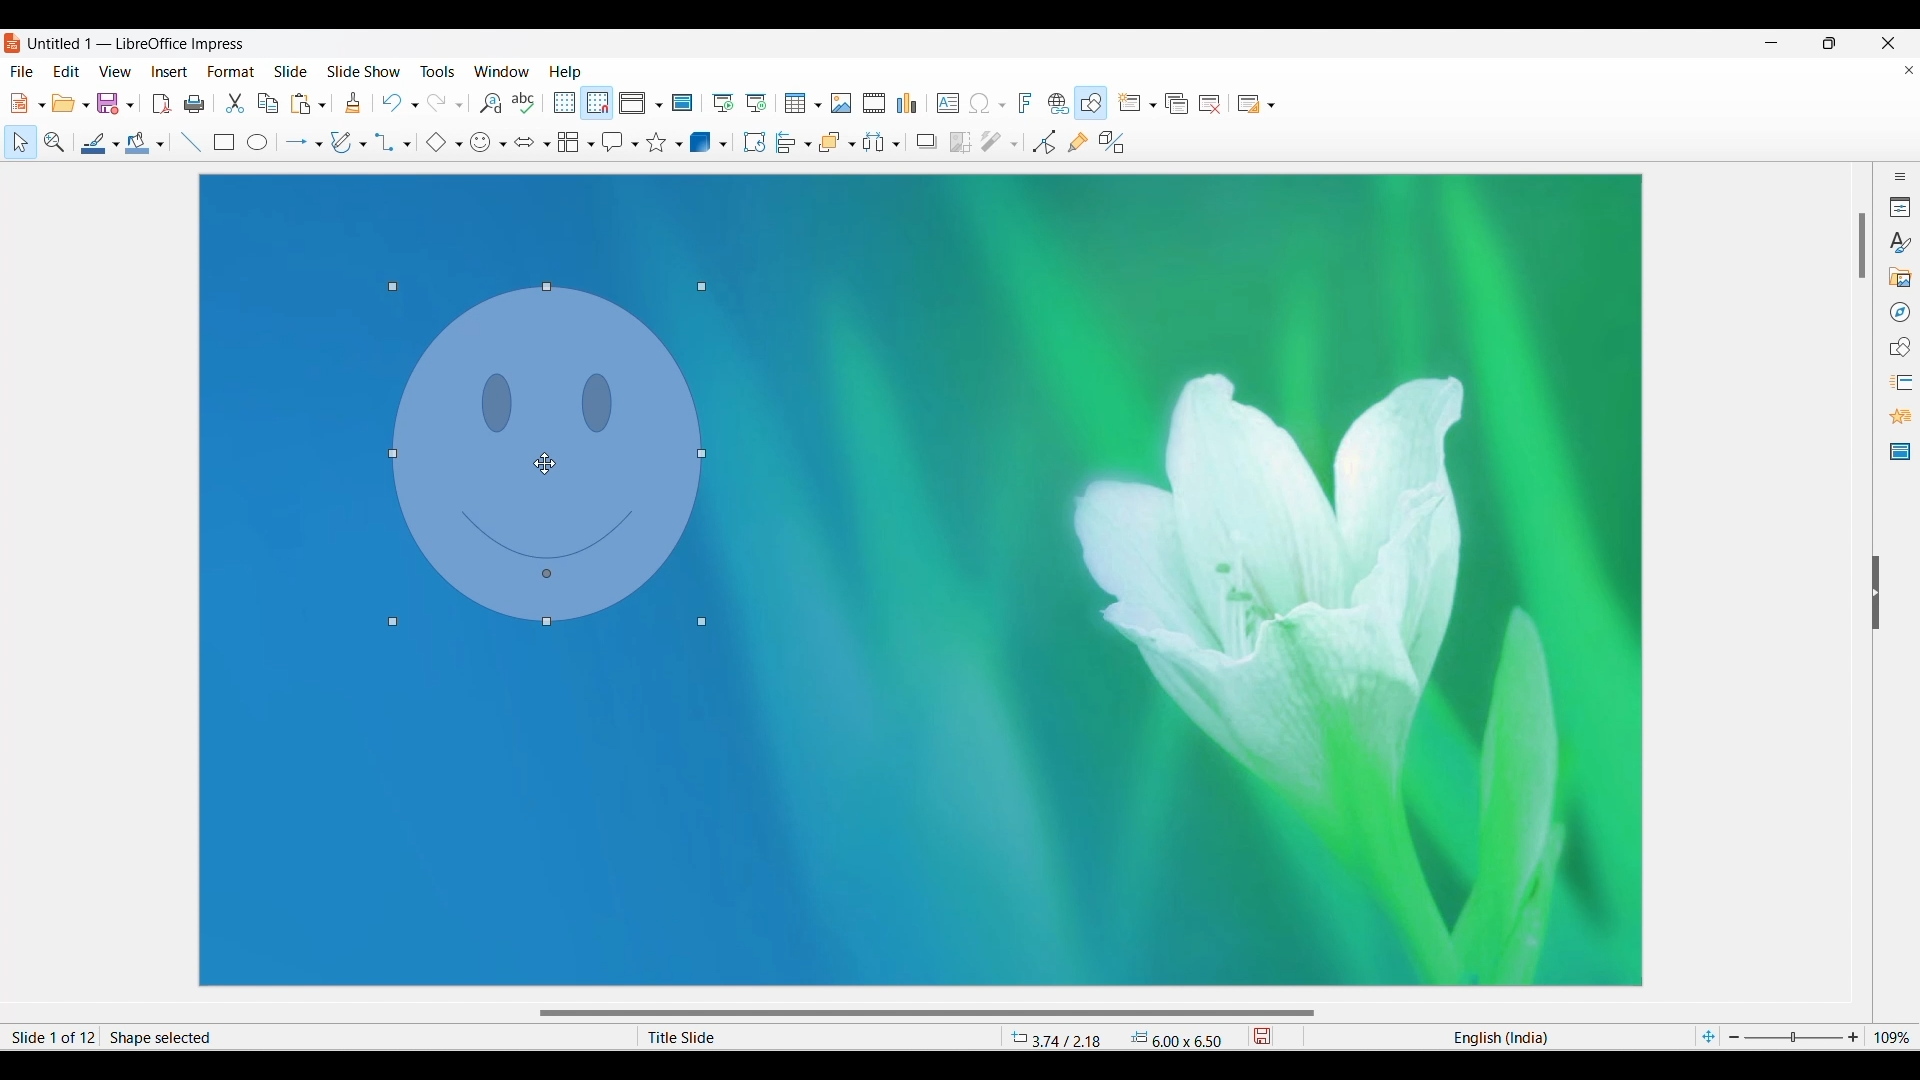  Describe the element at coordinates (832, 142) in the screenshot. I see `Selected arrangement` at that location.